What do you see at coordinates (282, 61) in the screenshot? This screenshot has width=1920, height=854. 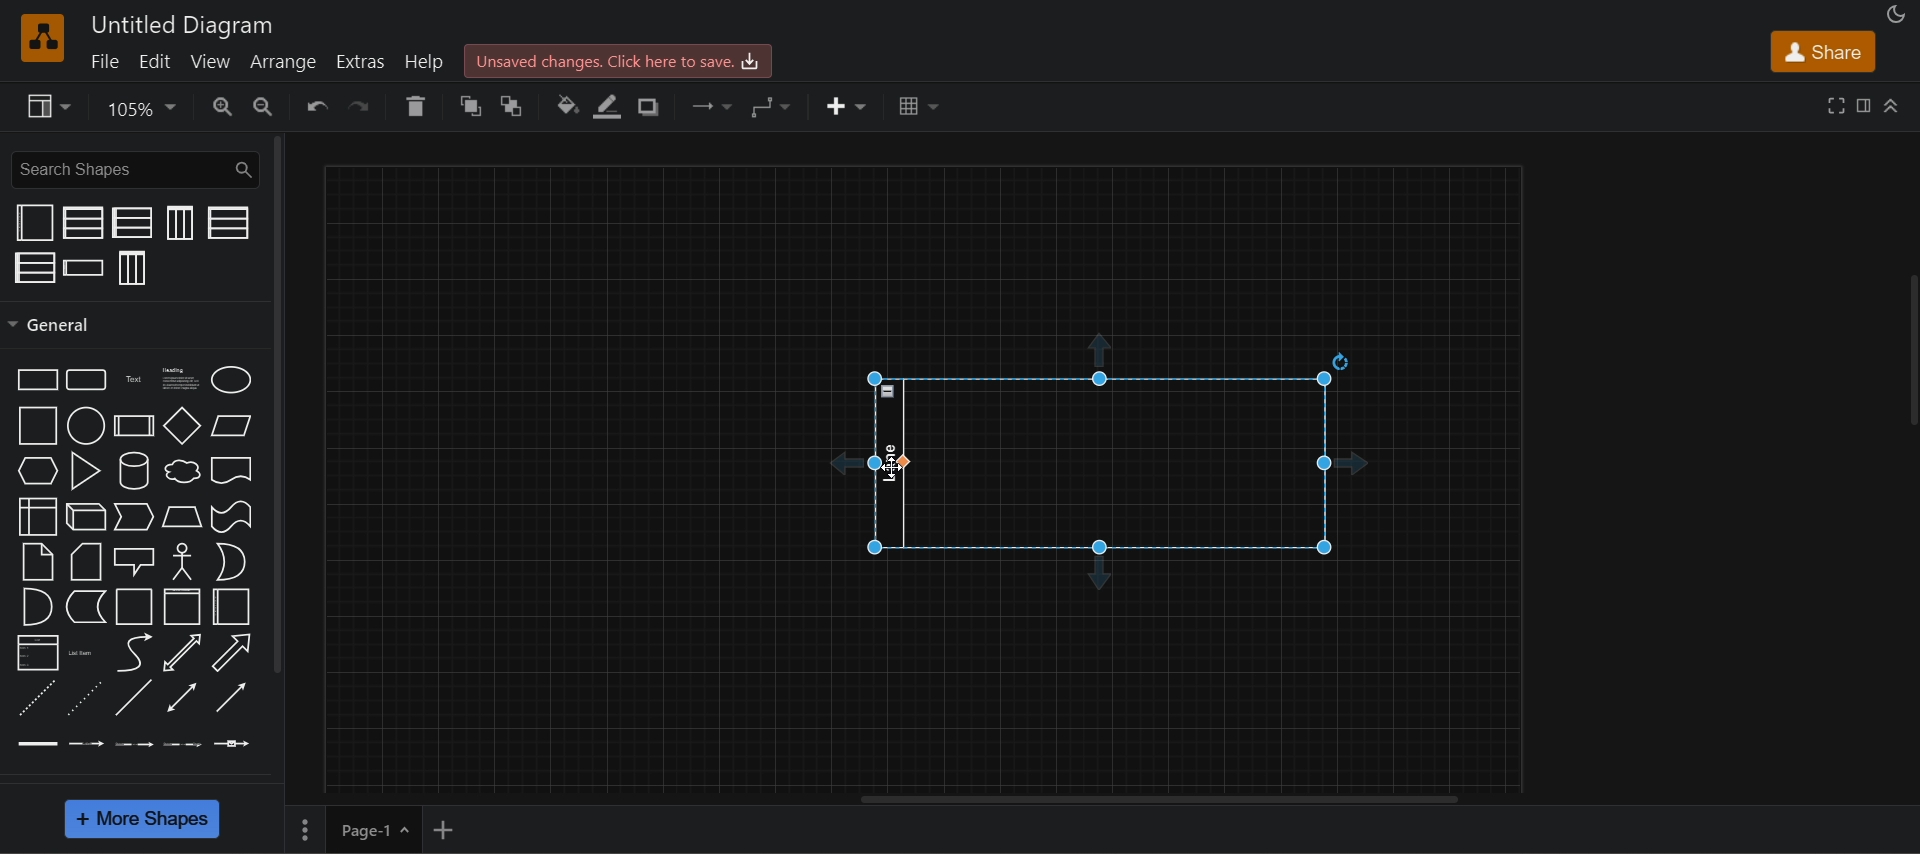 I see `arrange` at bounding box center [282, 61].